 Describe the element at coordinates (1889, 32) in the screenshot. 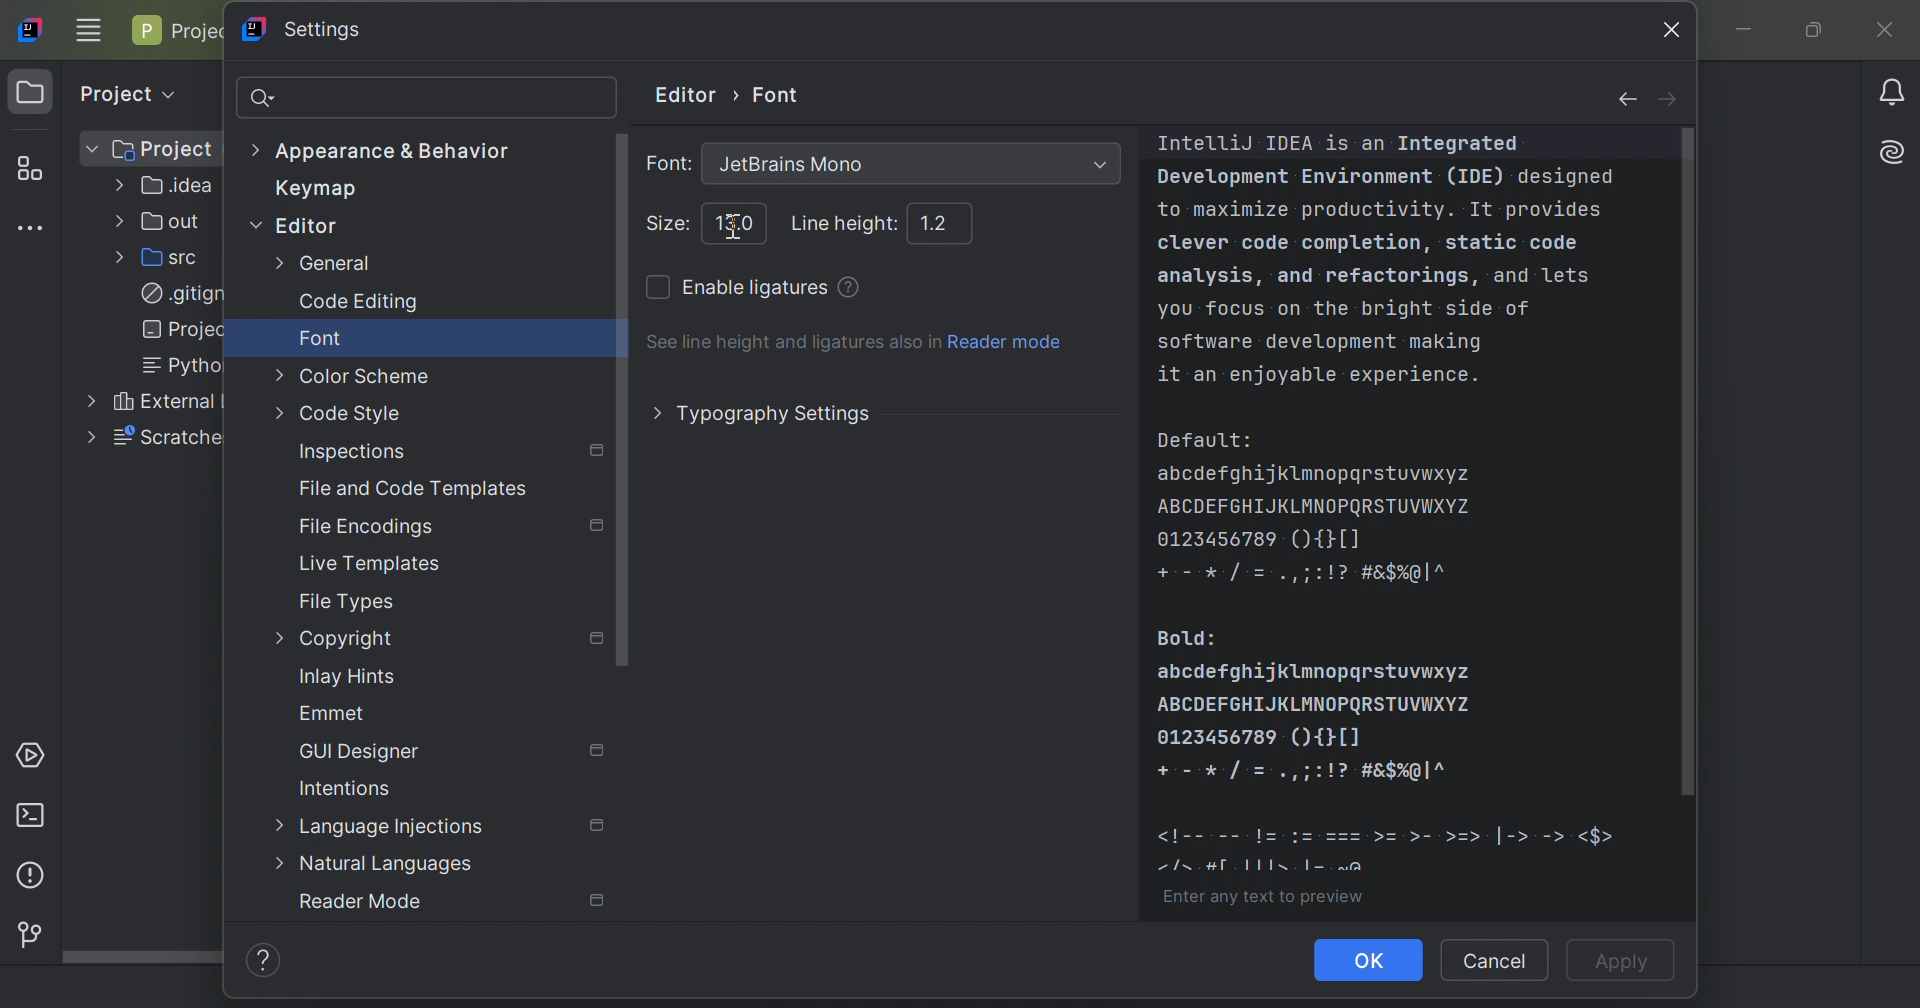

I see `Close` at that location.